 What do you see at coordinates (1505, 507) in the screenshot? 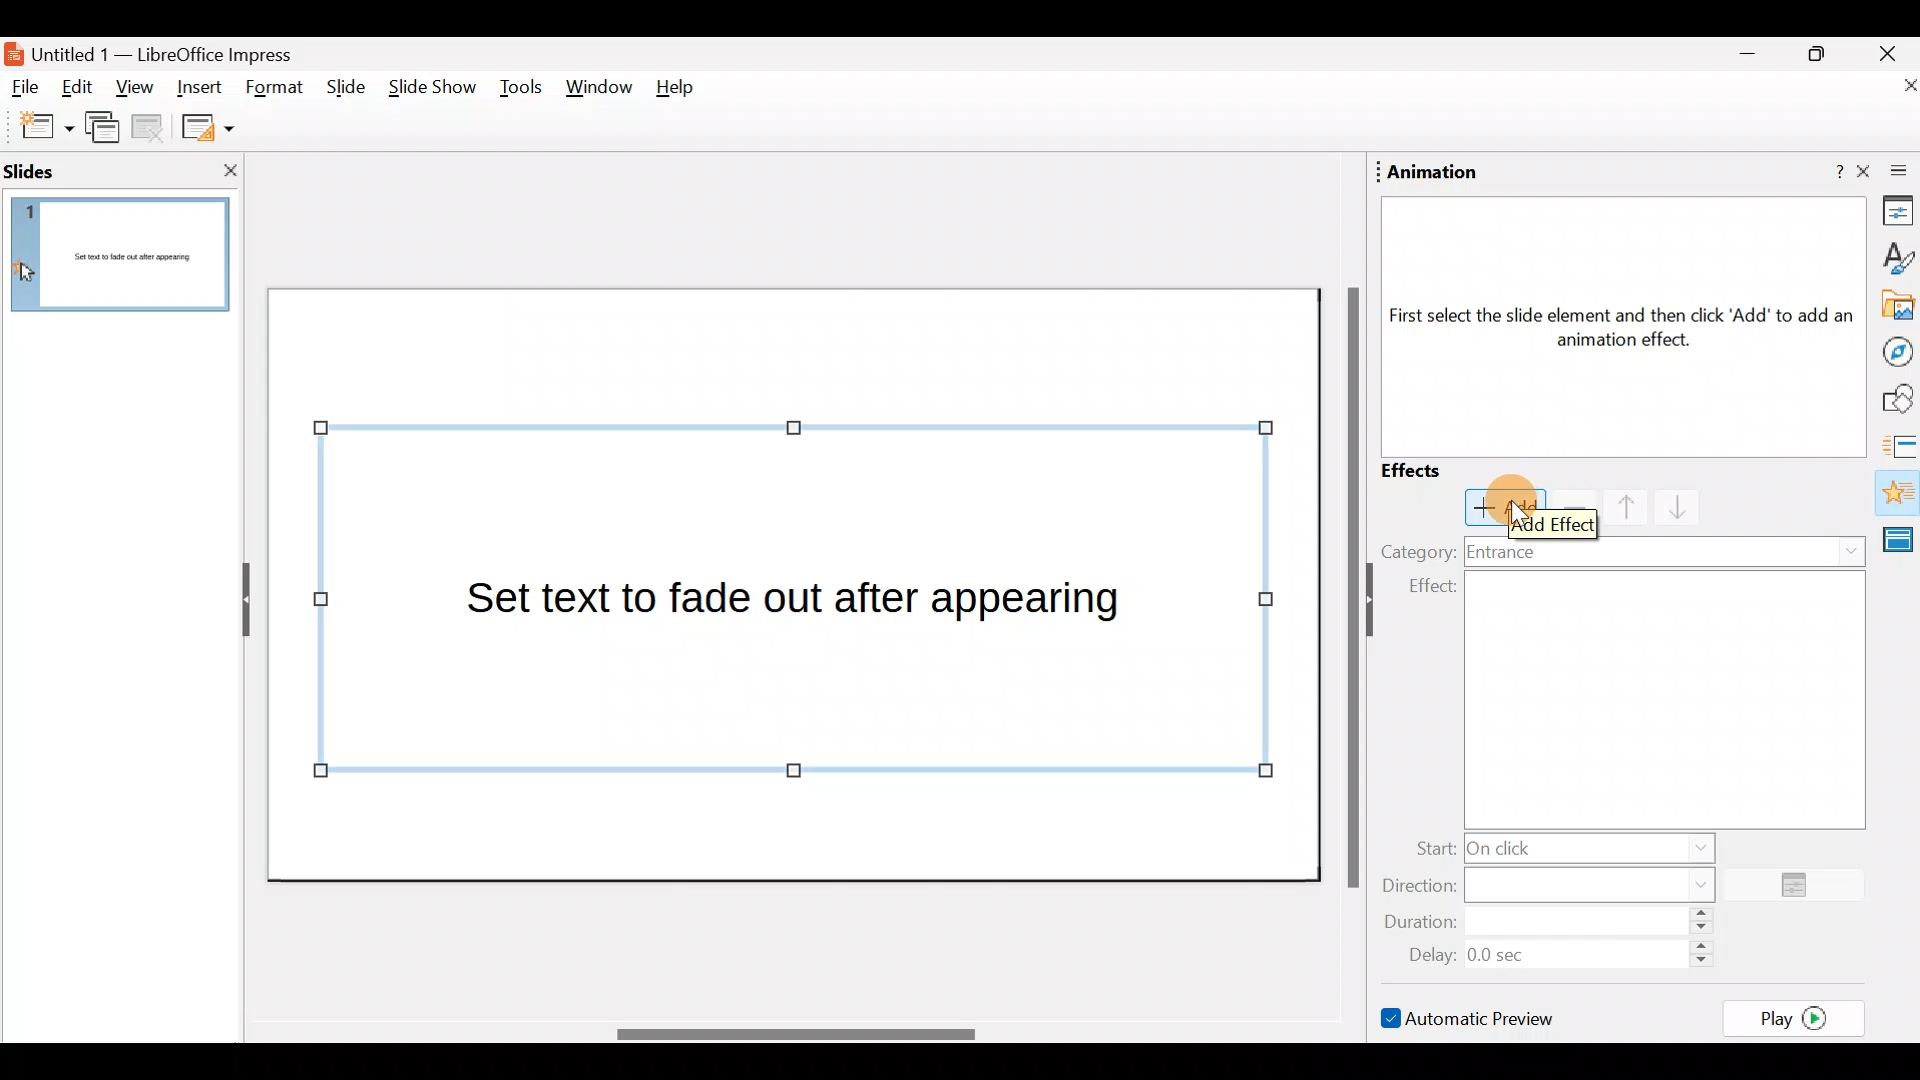
I see `Add effect` at bounding box center [1505, 507].